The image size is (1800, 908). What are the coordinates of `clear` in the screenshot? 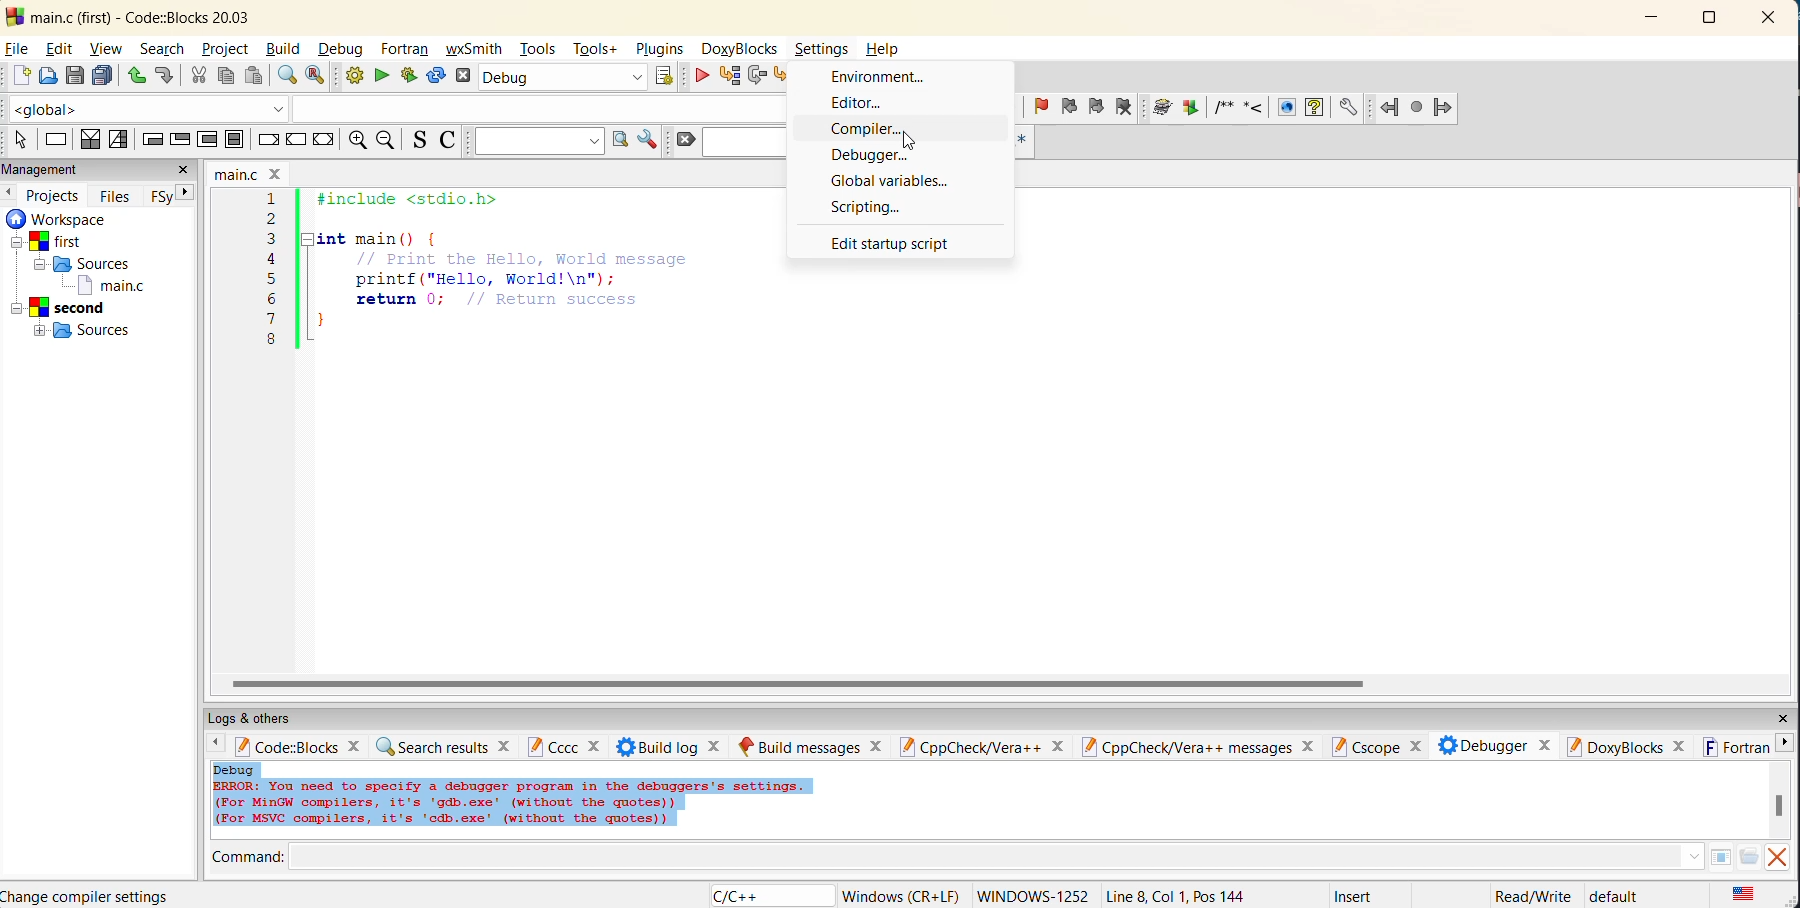 It's located at (686, 142).